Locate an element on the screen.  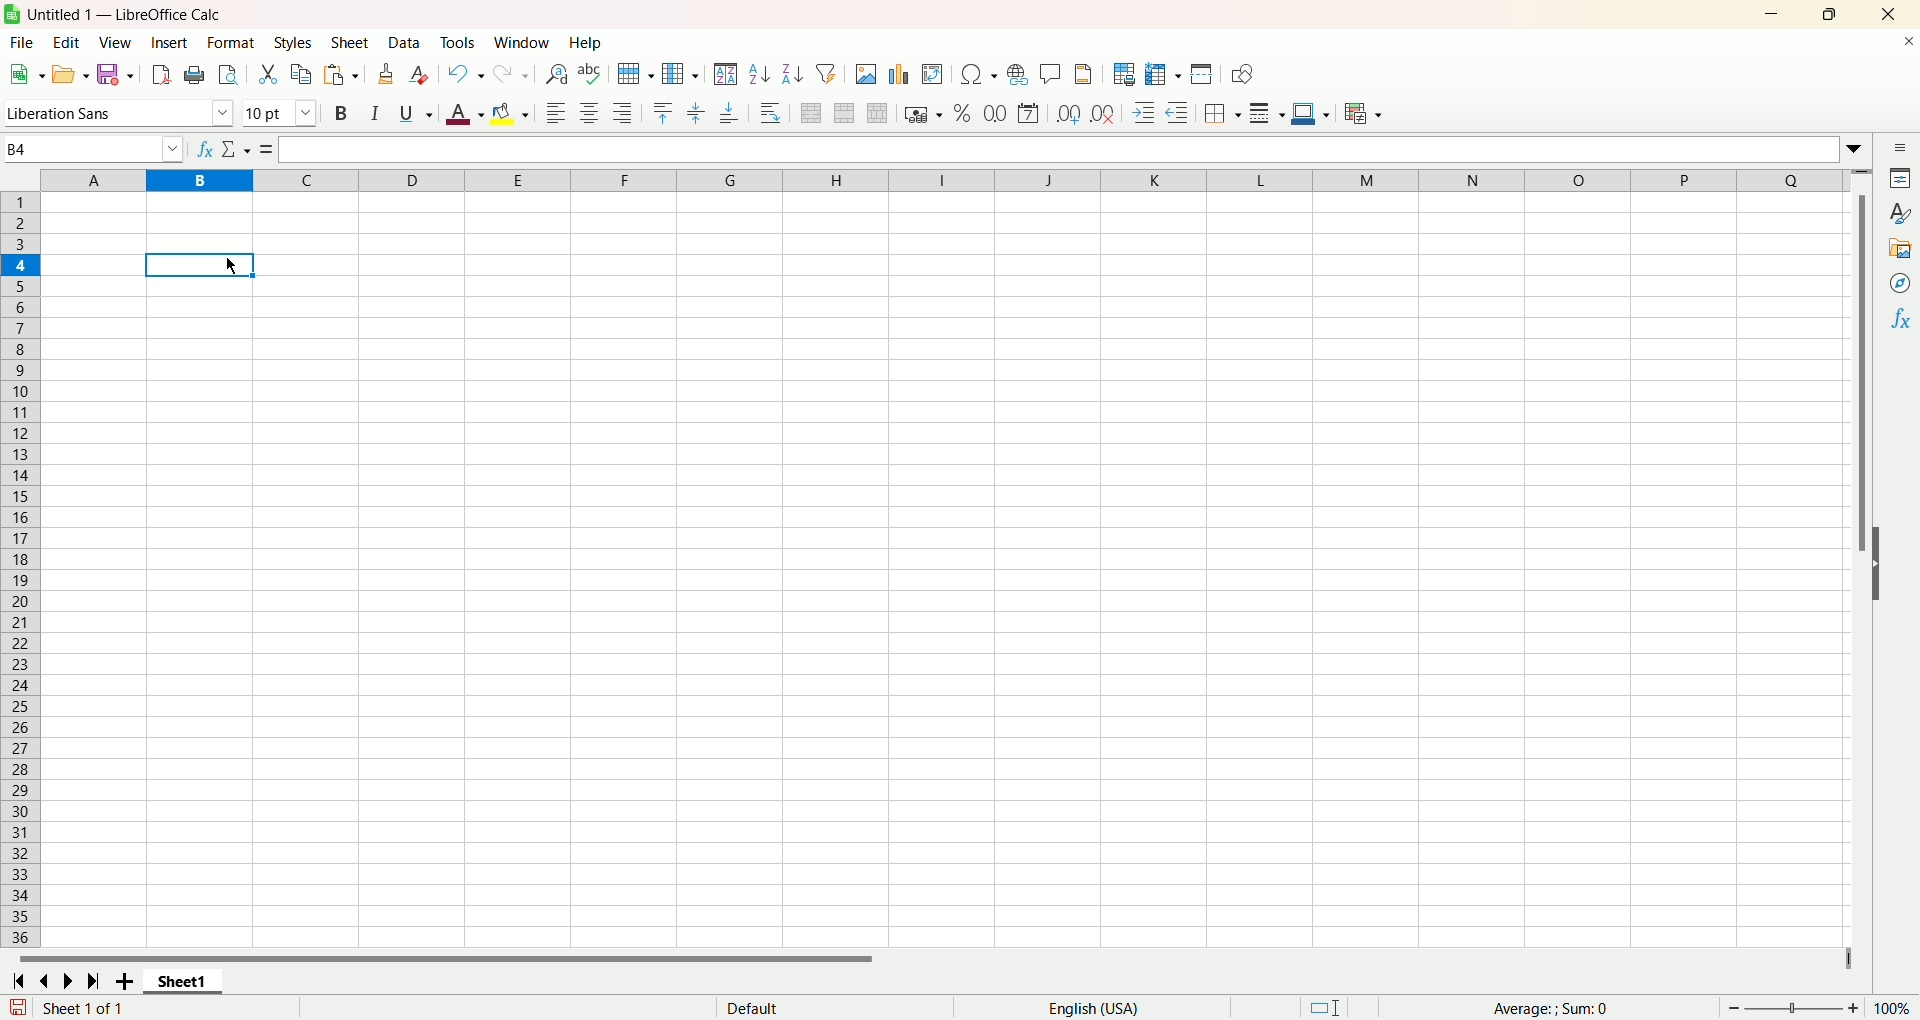
define print area is located at coordinates (1125, 74).